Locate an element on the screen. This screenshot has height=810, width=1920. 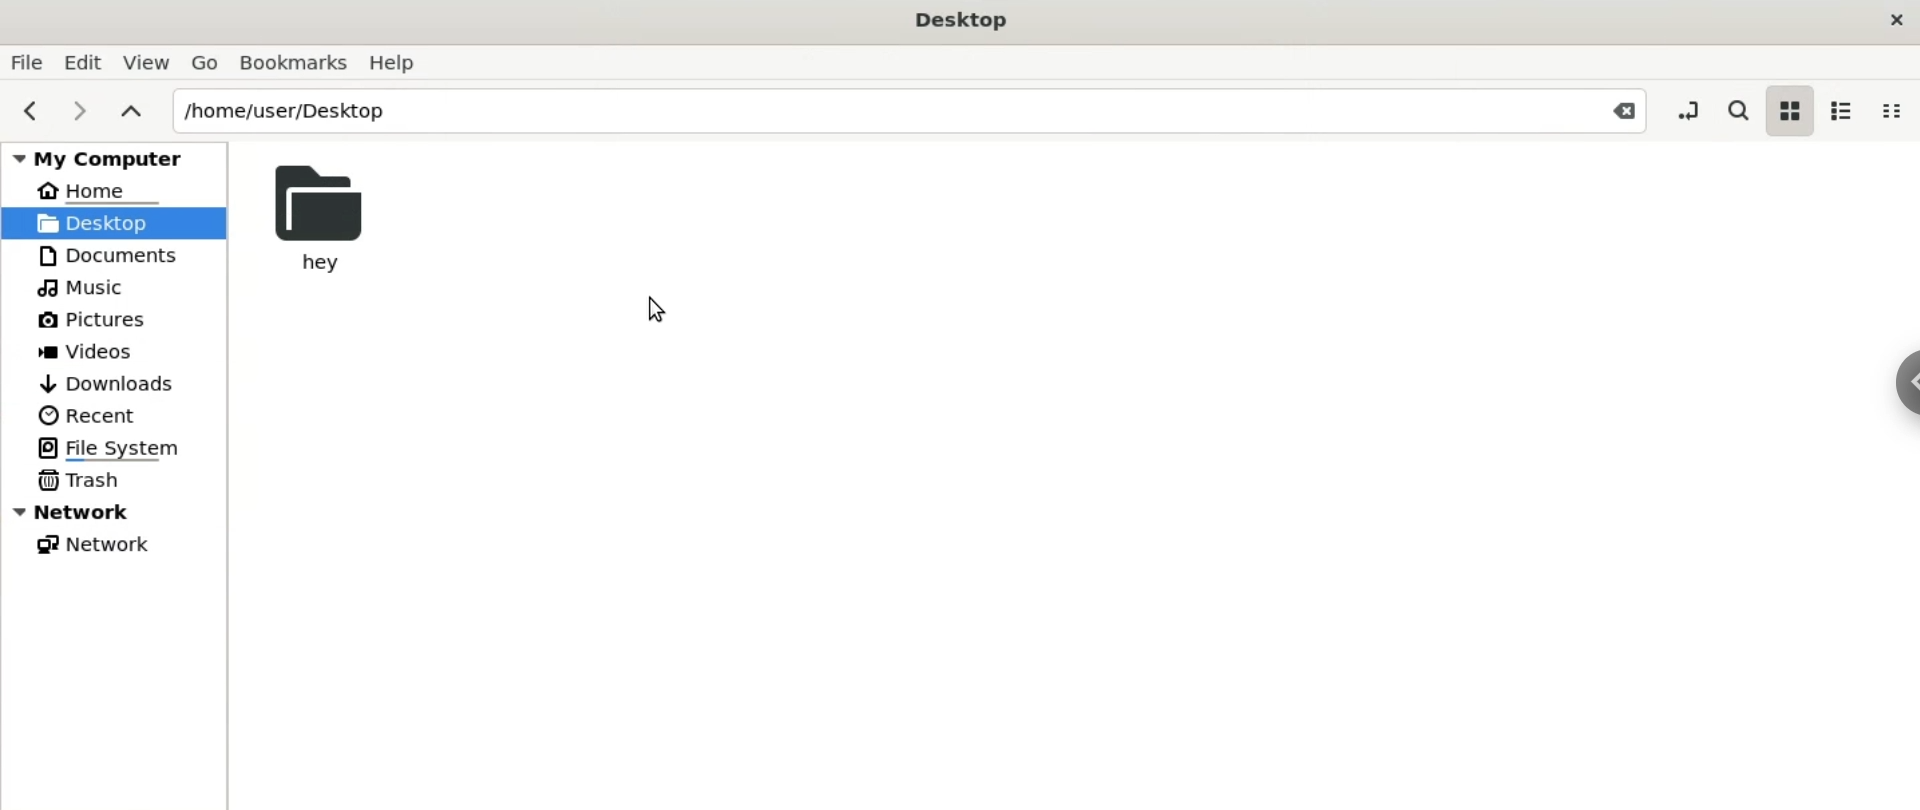
network is located at coordinates (99, 545).